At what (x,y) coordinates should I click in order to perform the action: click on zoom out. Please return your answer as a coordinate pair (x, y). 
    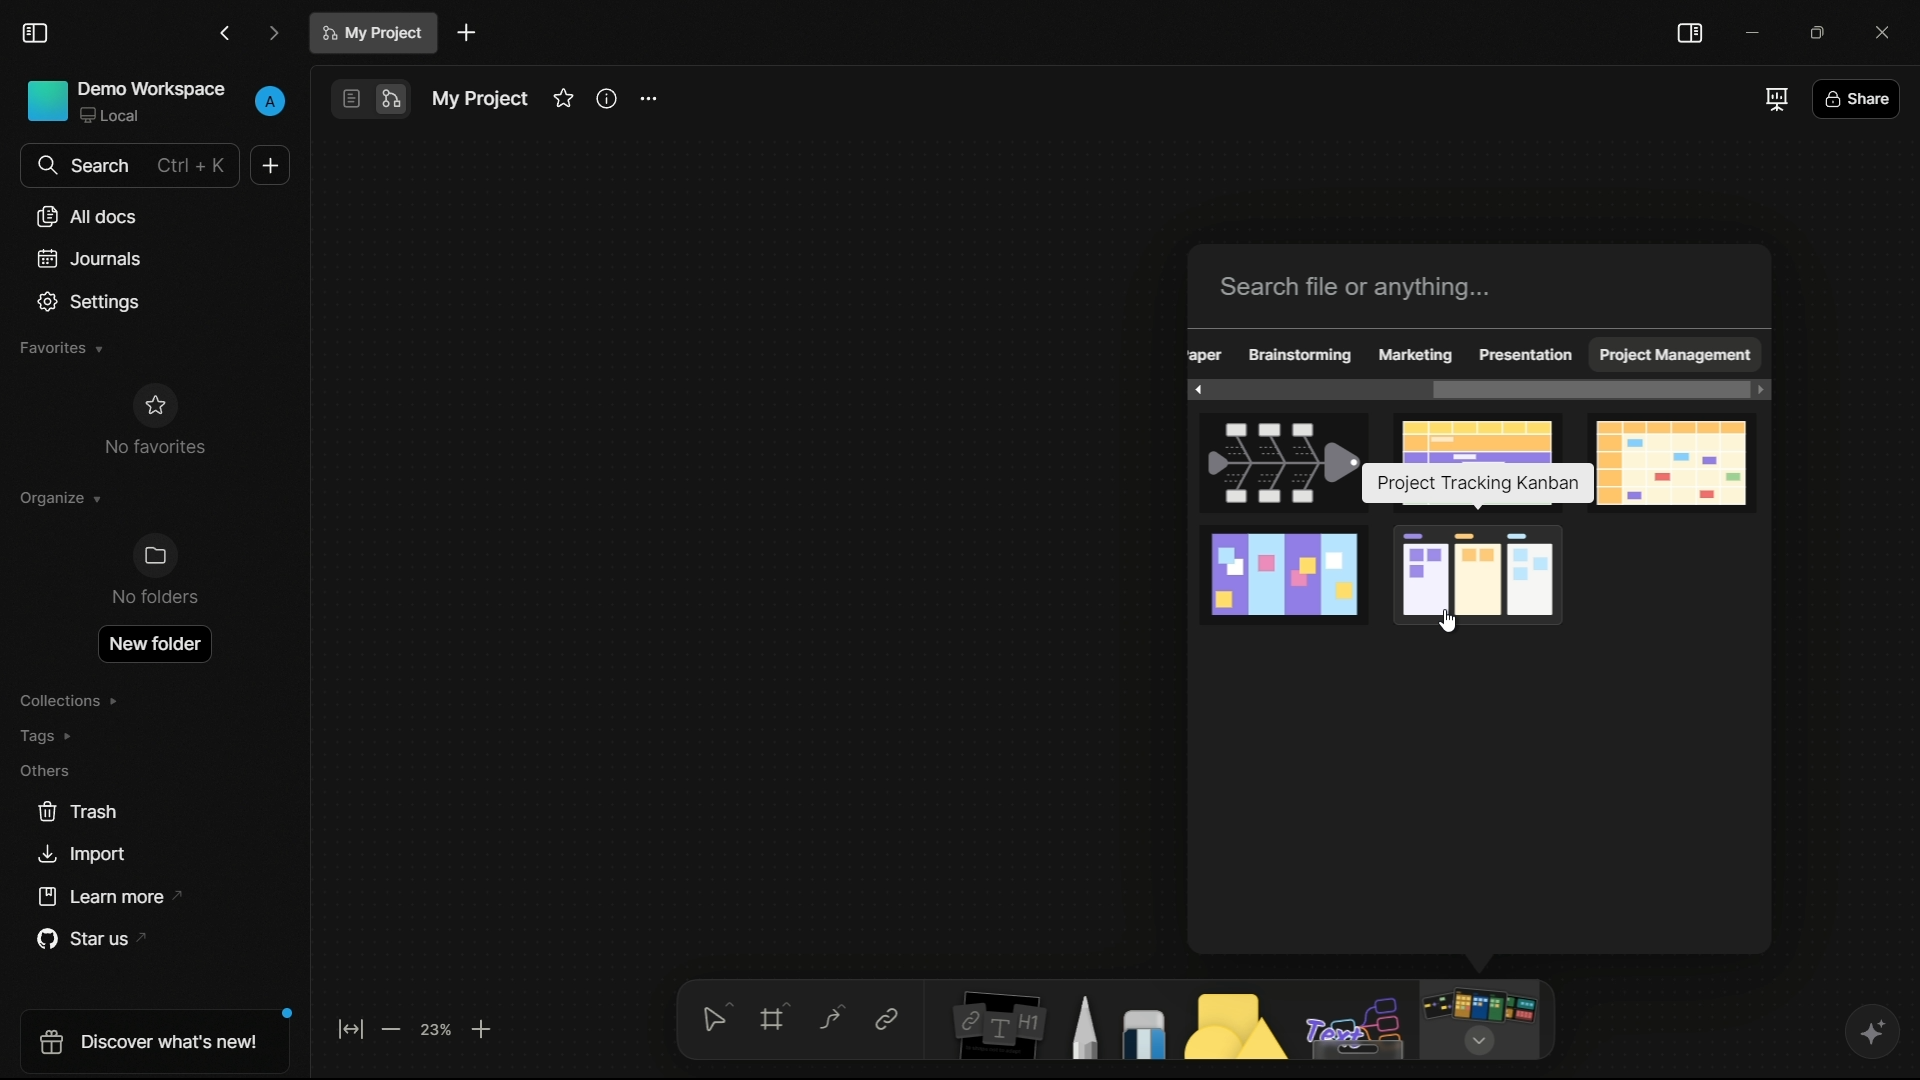
    Looking at the image, I should click on (389, 1029).